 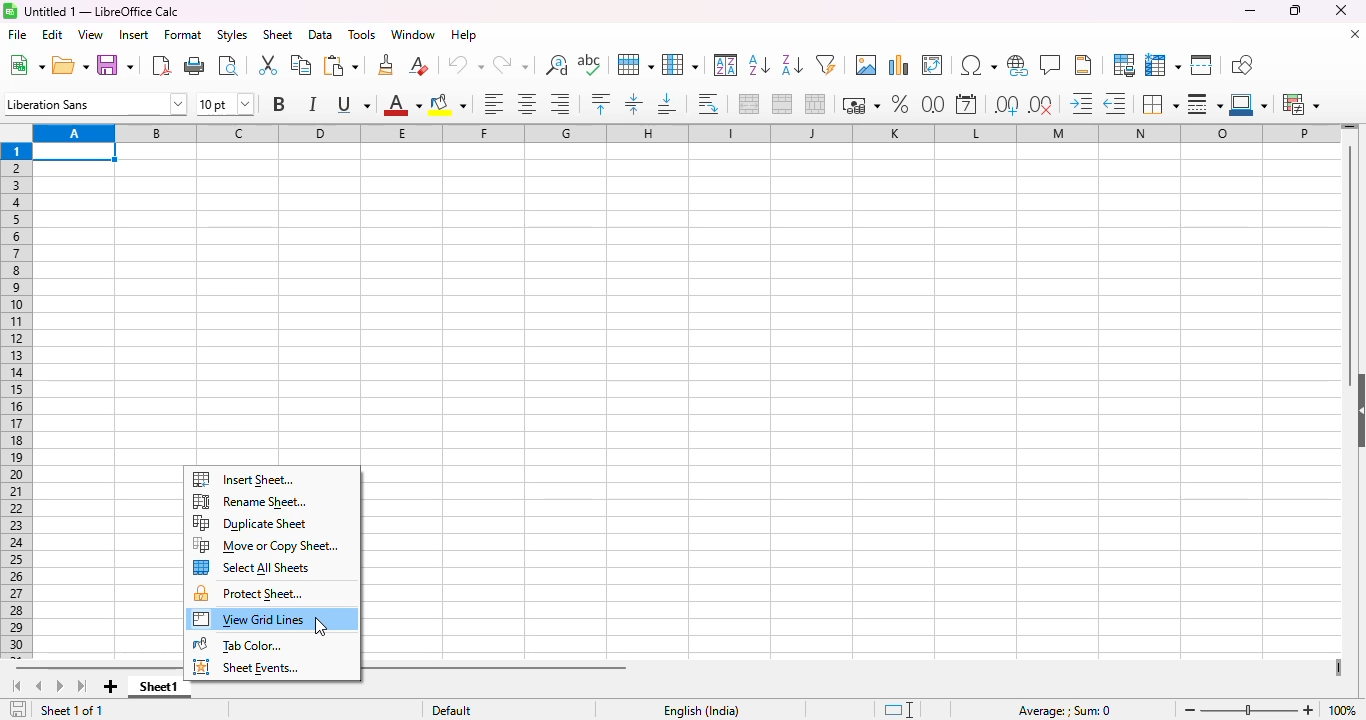 I want to click on autoFilter, so click(x=826, y=65).